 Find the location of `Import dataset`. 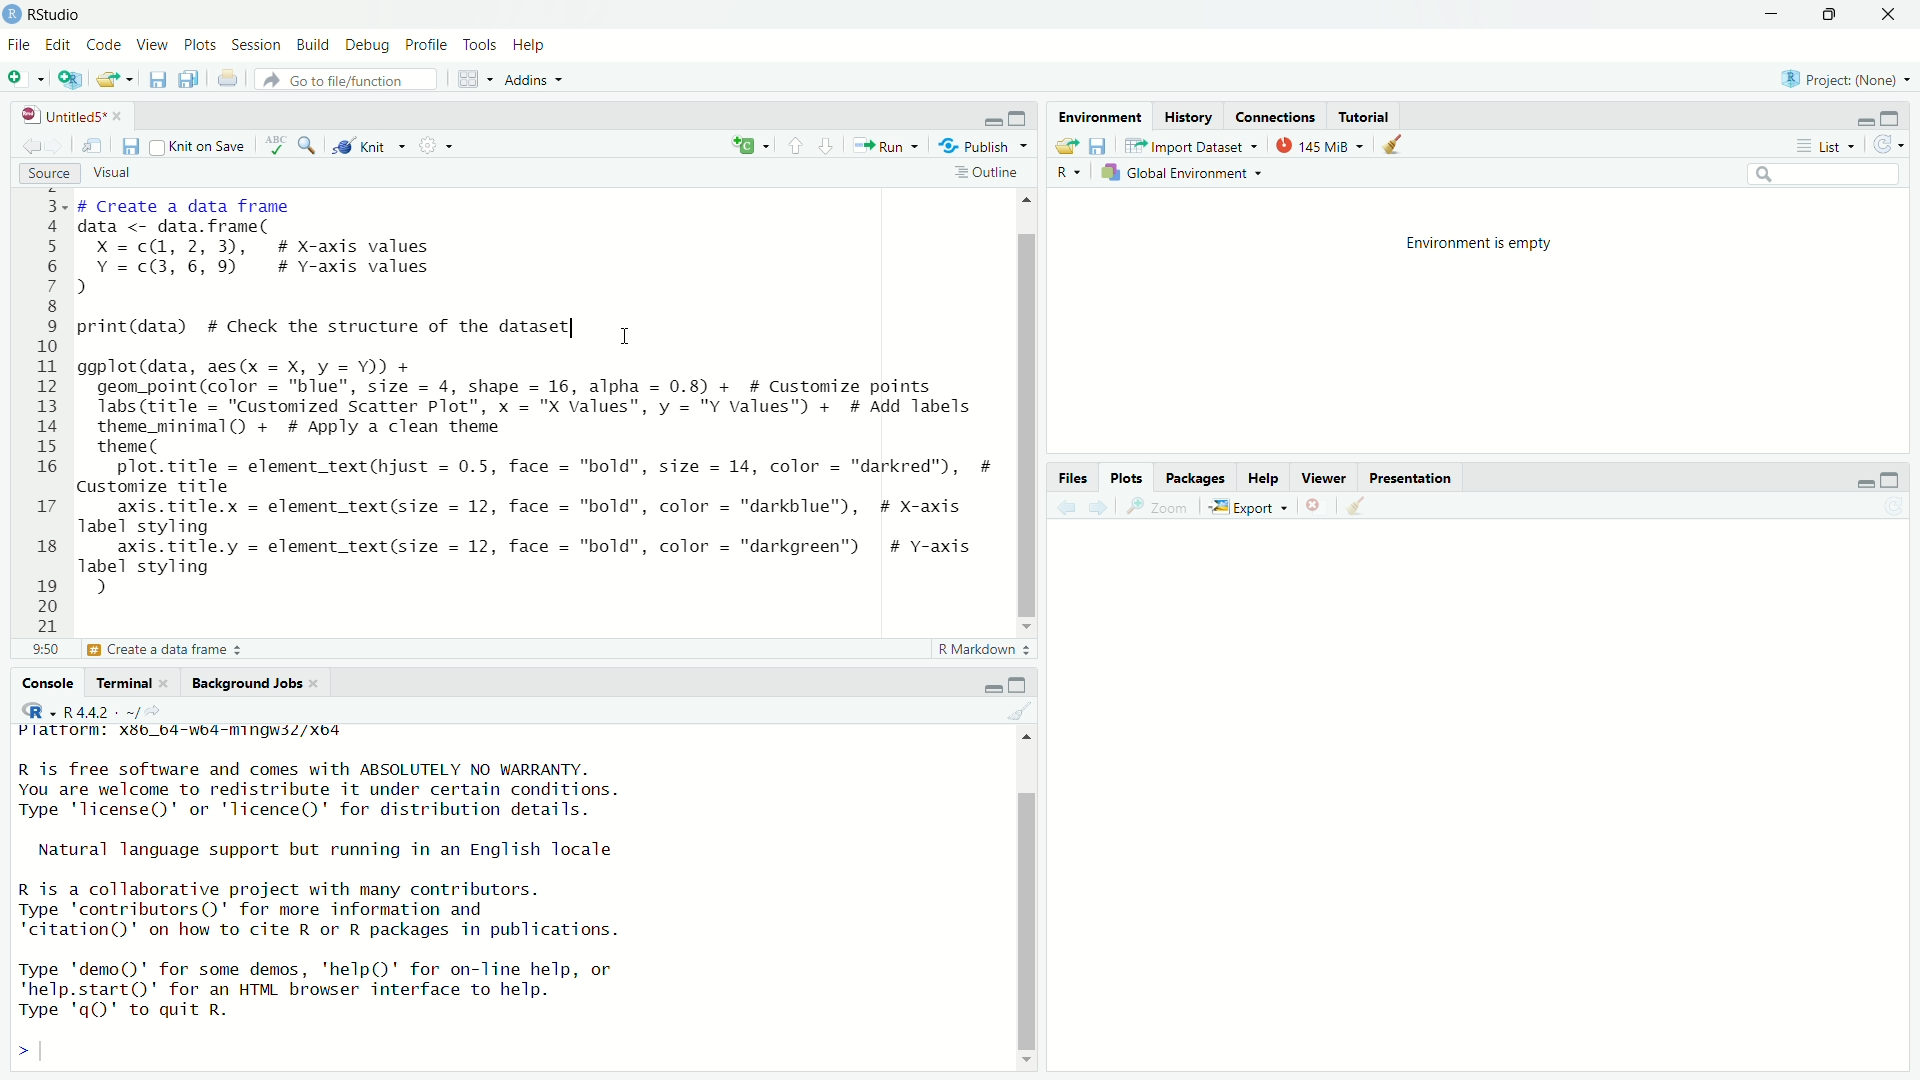

Import dataset is located at coordinates (1192, 146).